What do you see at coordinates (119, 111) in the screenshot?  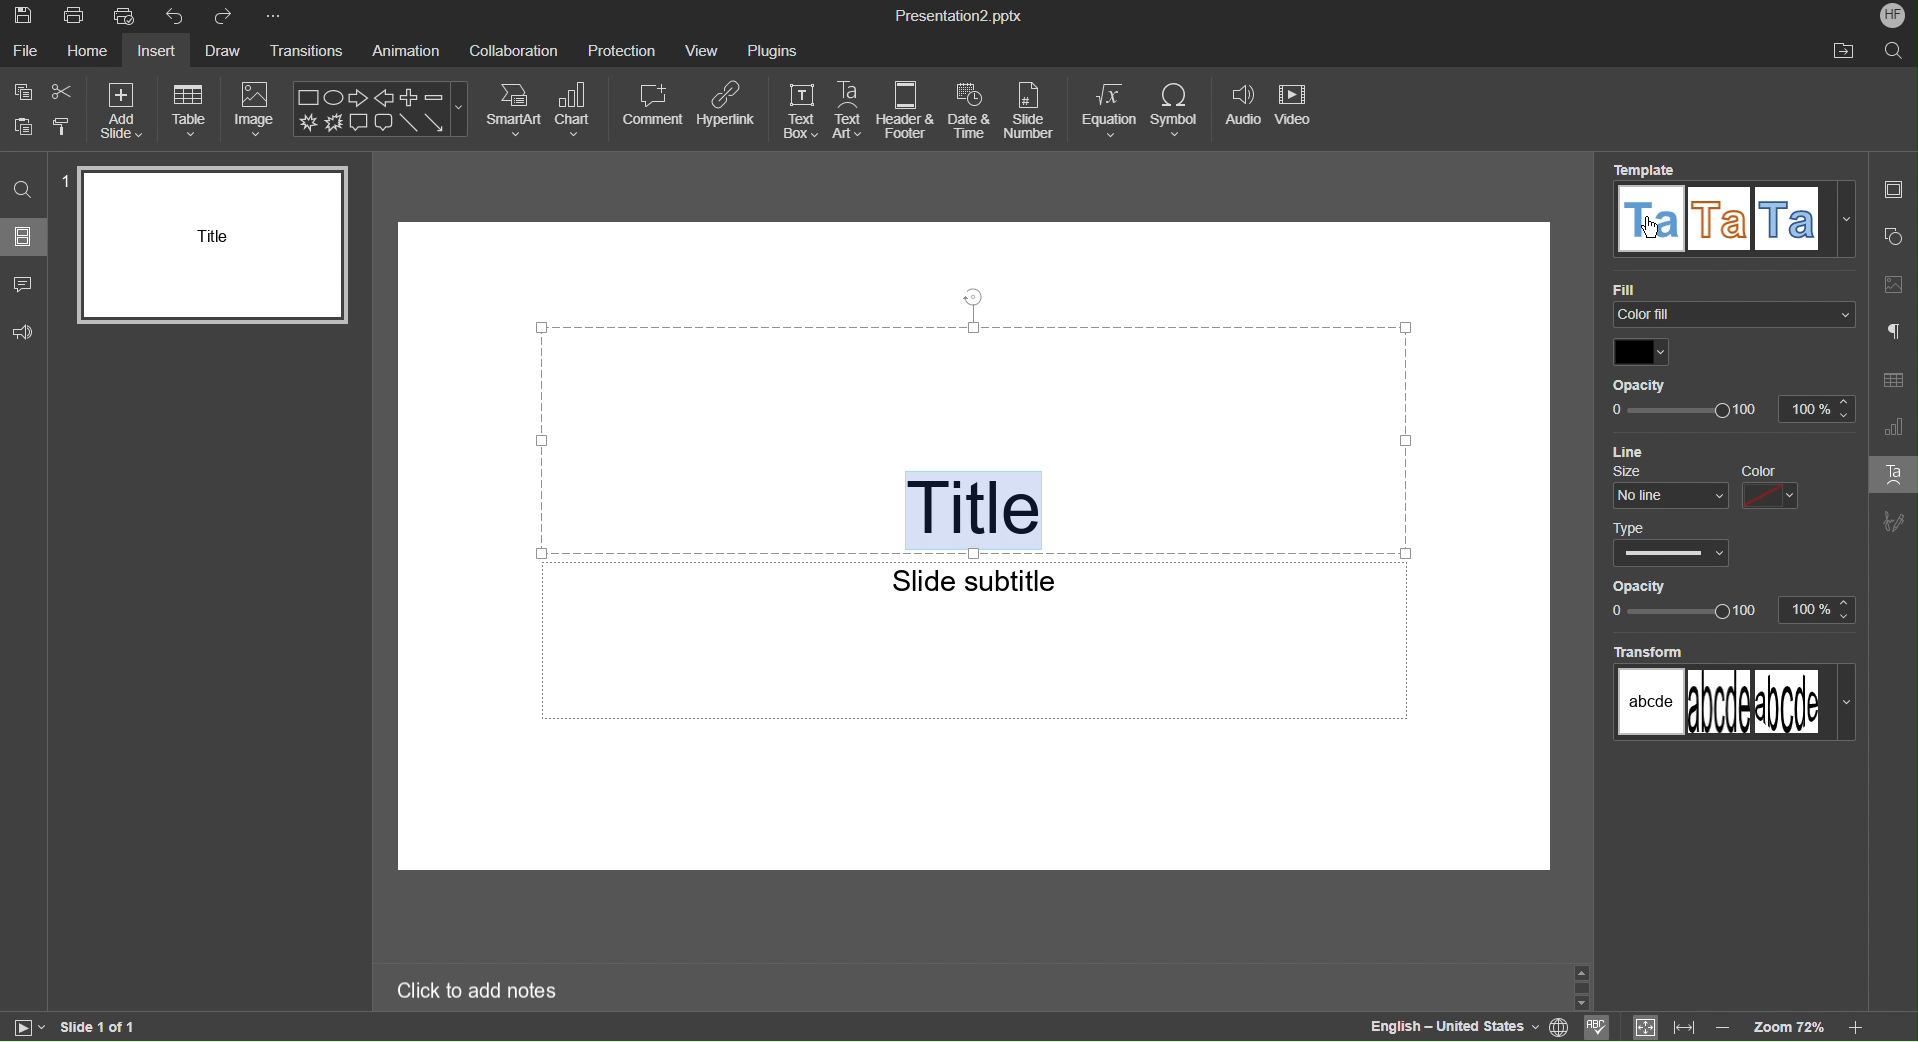 I see `Add Slide` at bounding box center [119, 111].